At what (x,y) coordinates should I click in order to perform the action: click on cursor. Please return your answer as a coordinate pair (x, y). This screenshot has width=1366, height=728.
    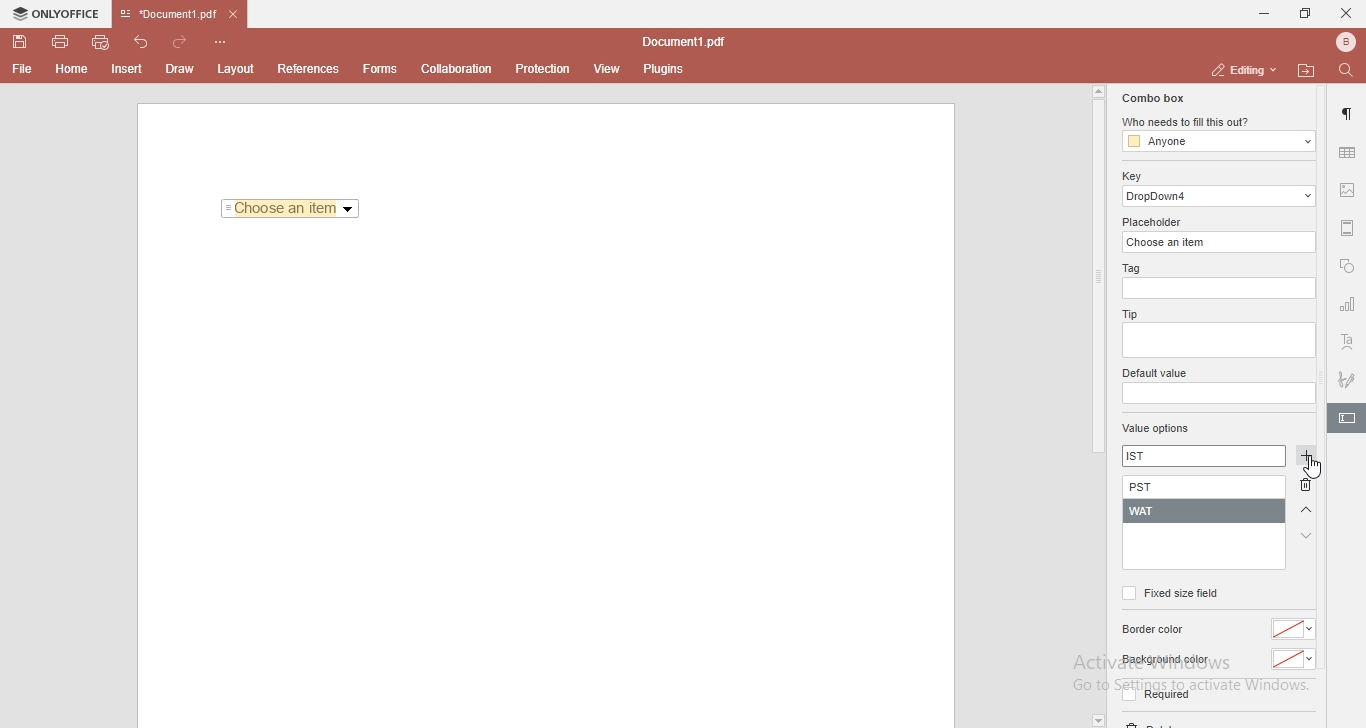
    Looking at the image, I should click on (1313, 469).